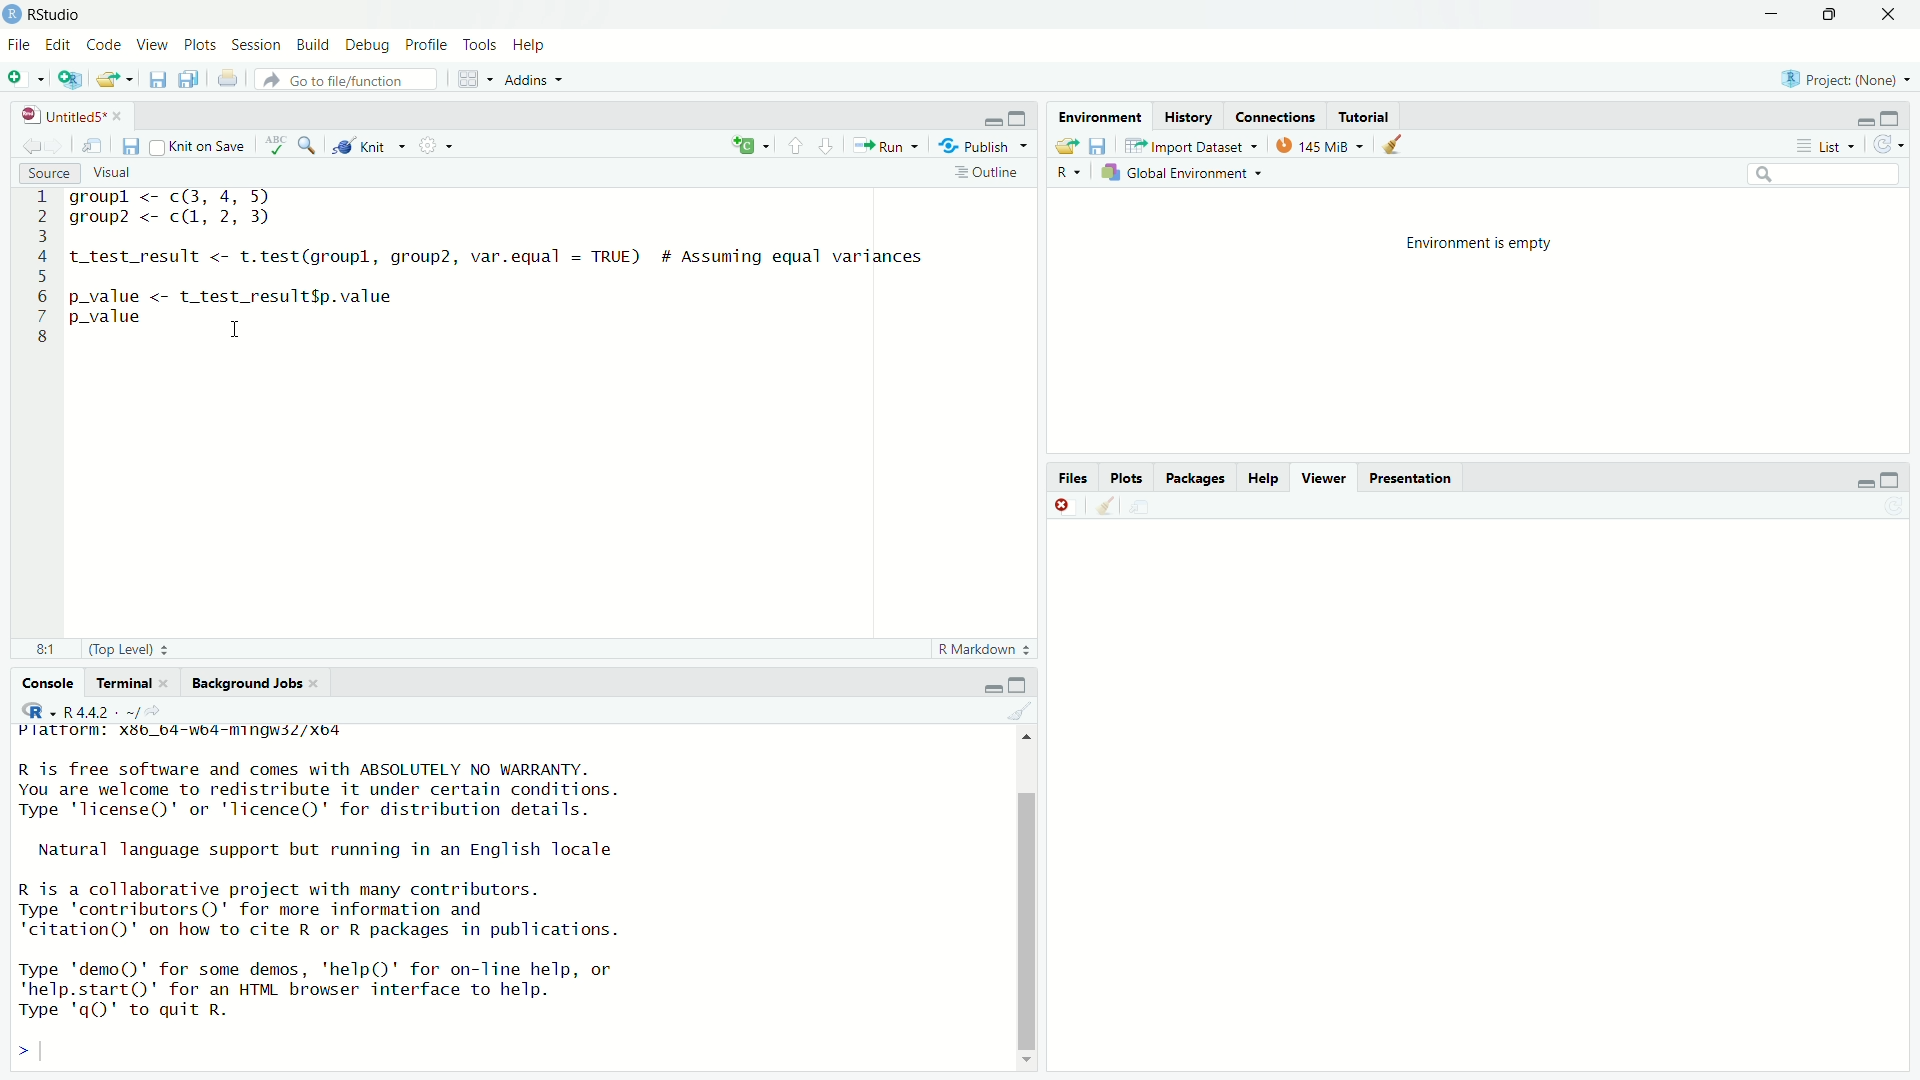 The height and width of the screenshot is (1080, 1920). I want to click on History, so click(1187, 115).